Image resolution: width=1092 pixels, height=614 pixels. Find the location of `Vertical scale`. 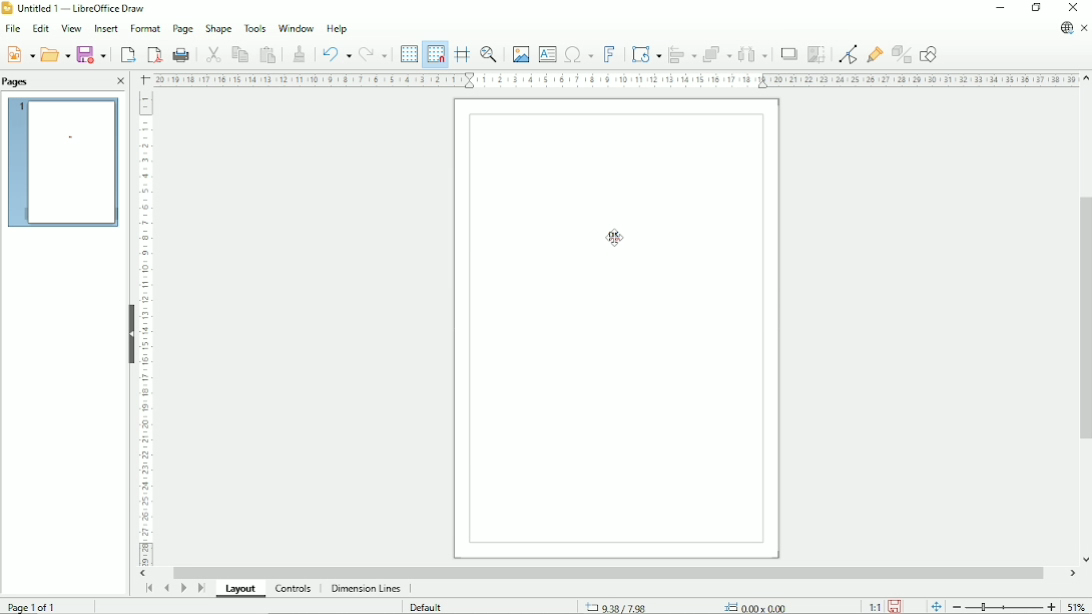

Vertical scale is located at coordinates (145, 328).